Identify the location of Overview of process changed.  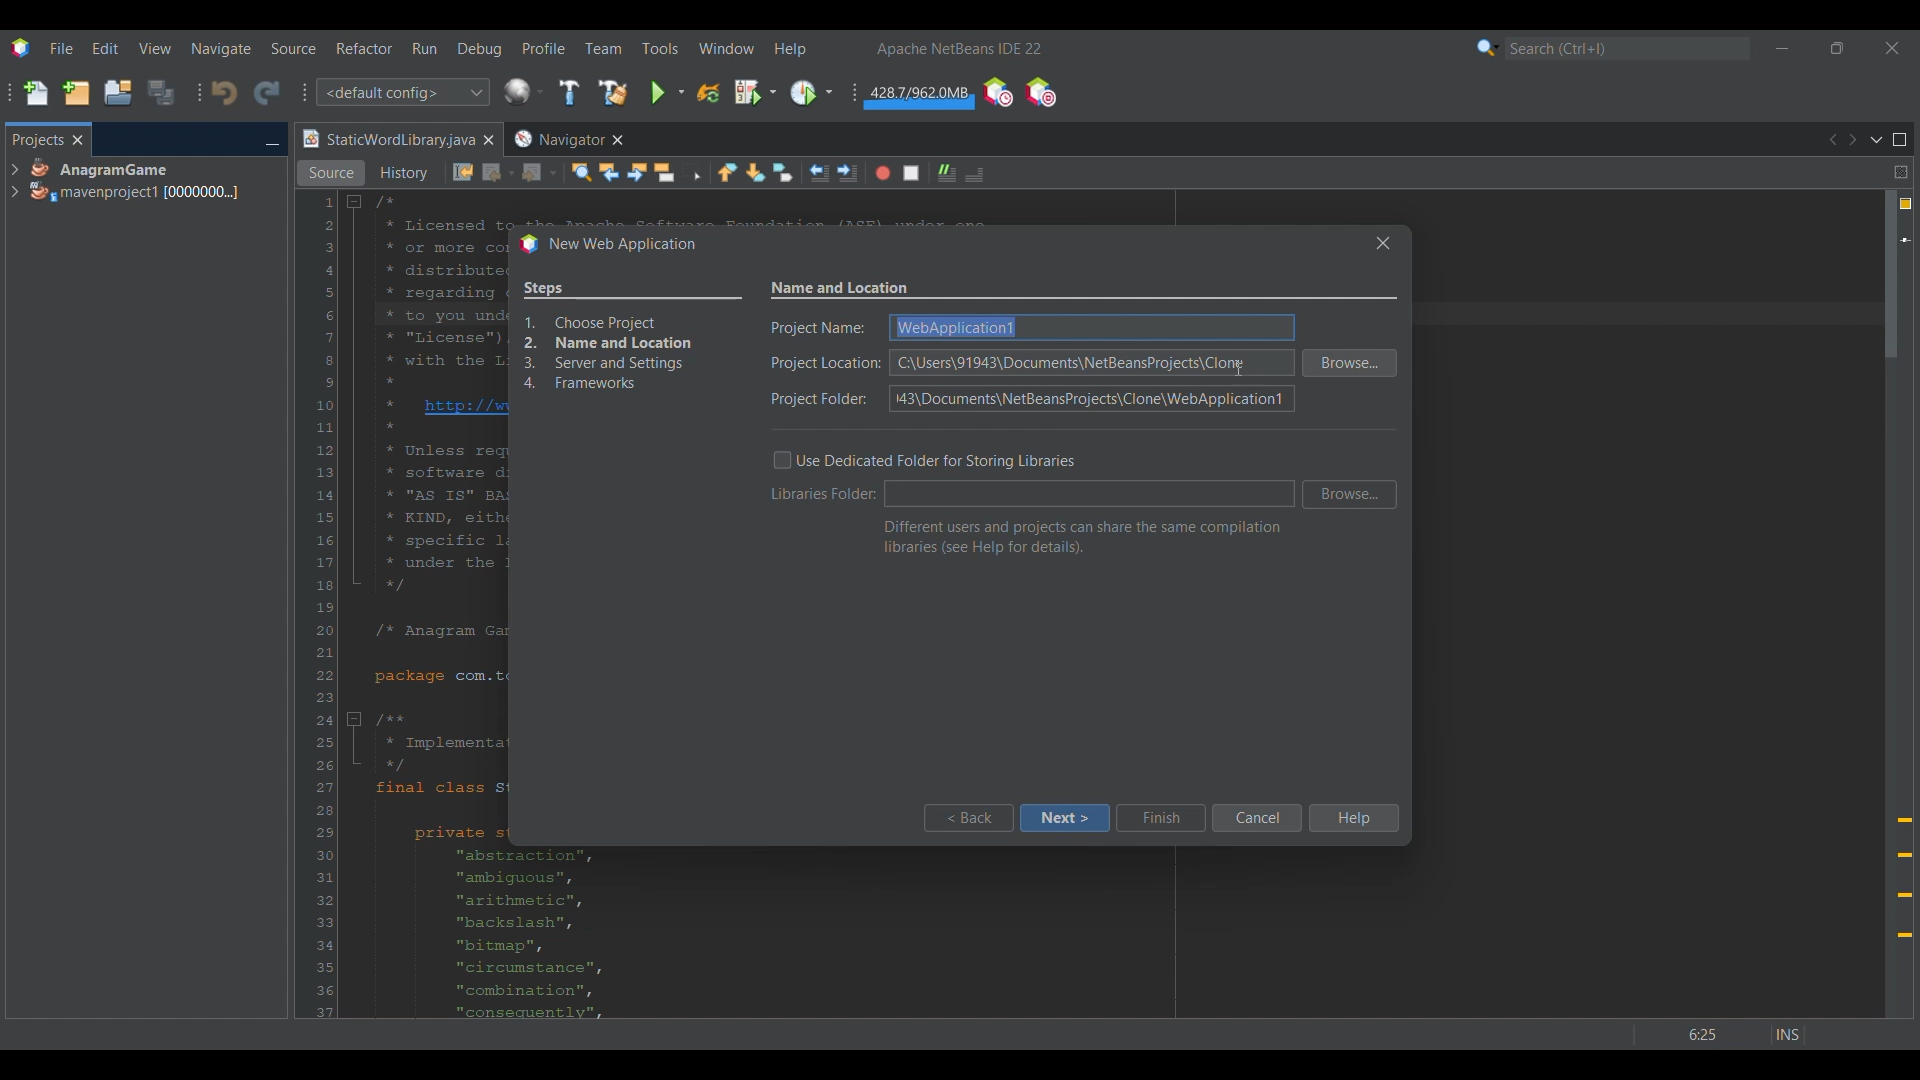
(632, 338).